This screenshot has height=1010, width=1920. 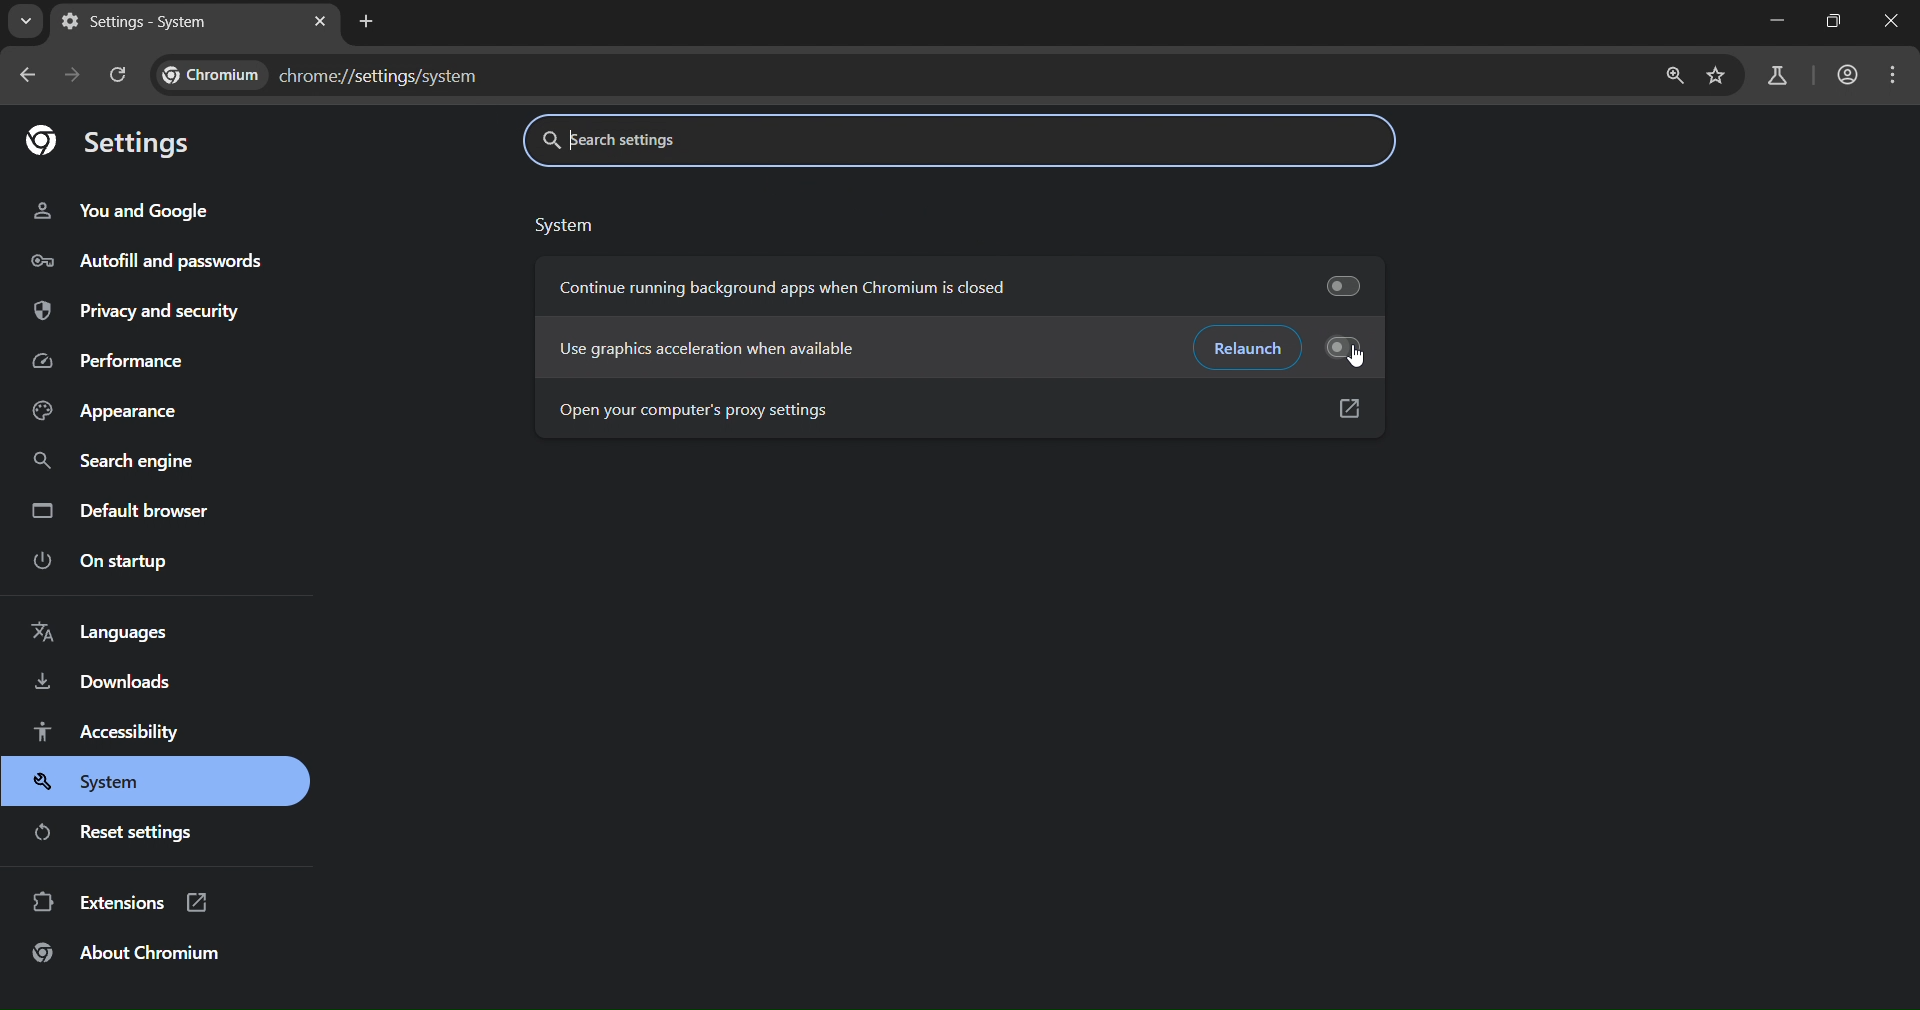 I want to click on Favorite, so click(x=1716, y=77).